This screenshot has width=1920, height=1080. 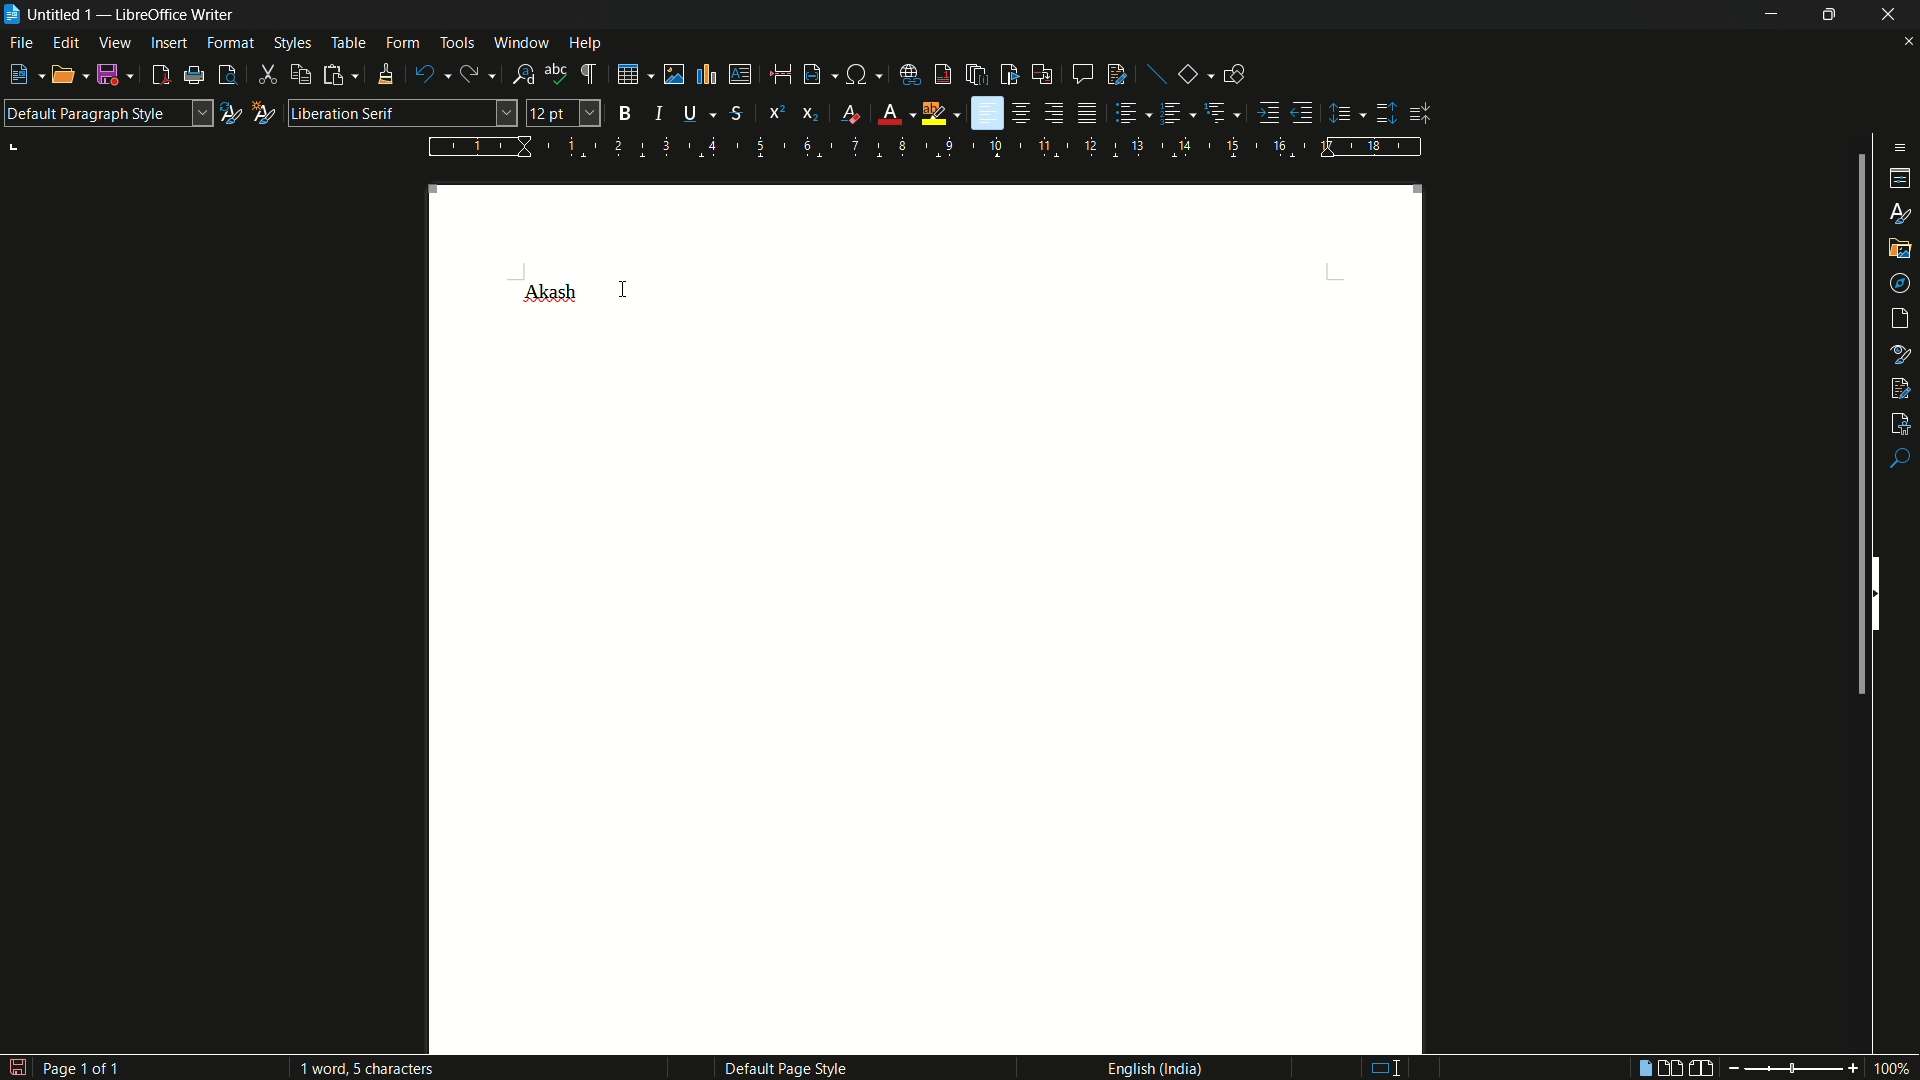 I want to click on select outline format, so click(x=1217, y=112).